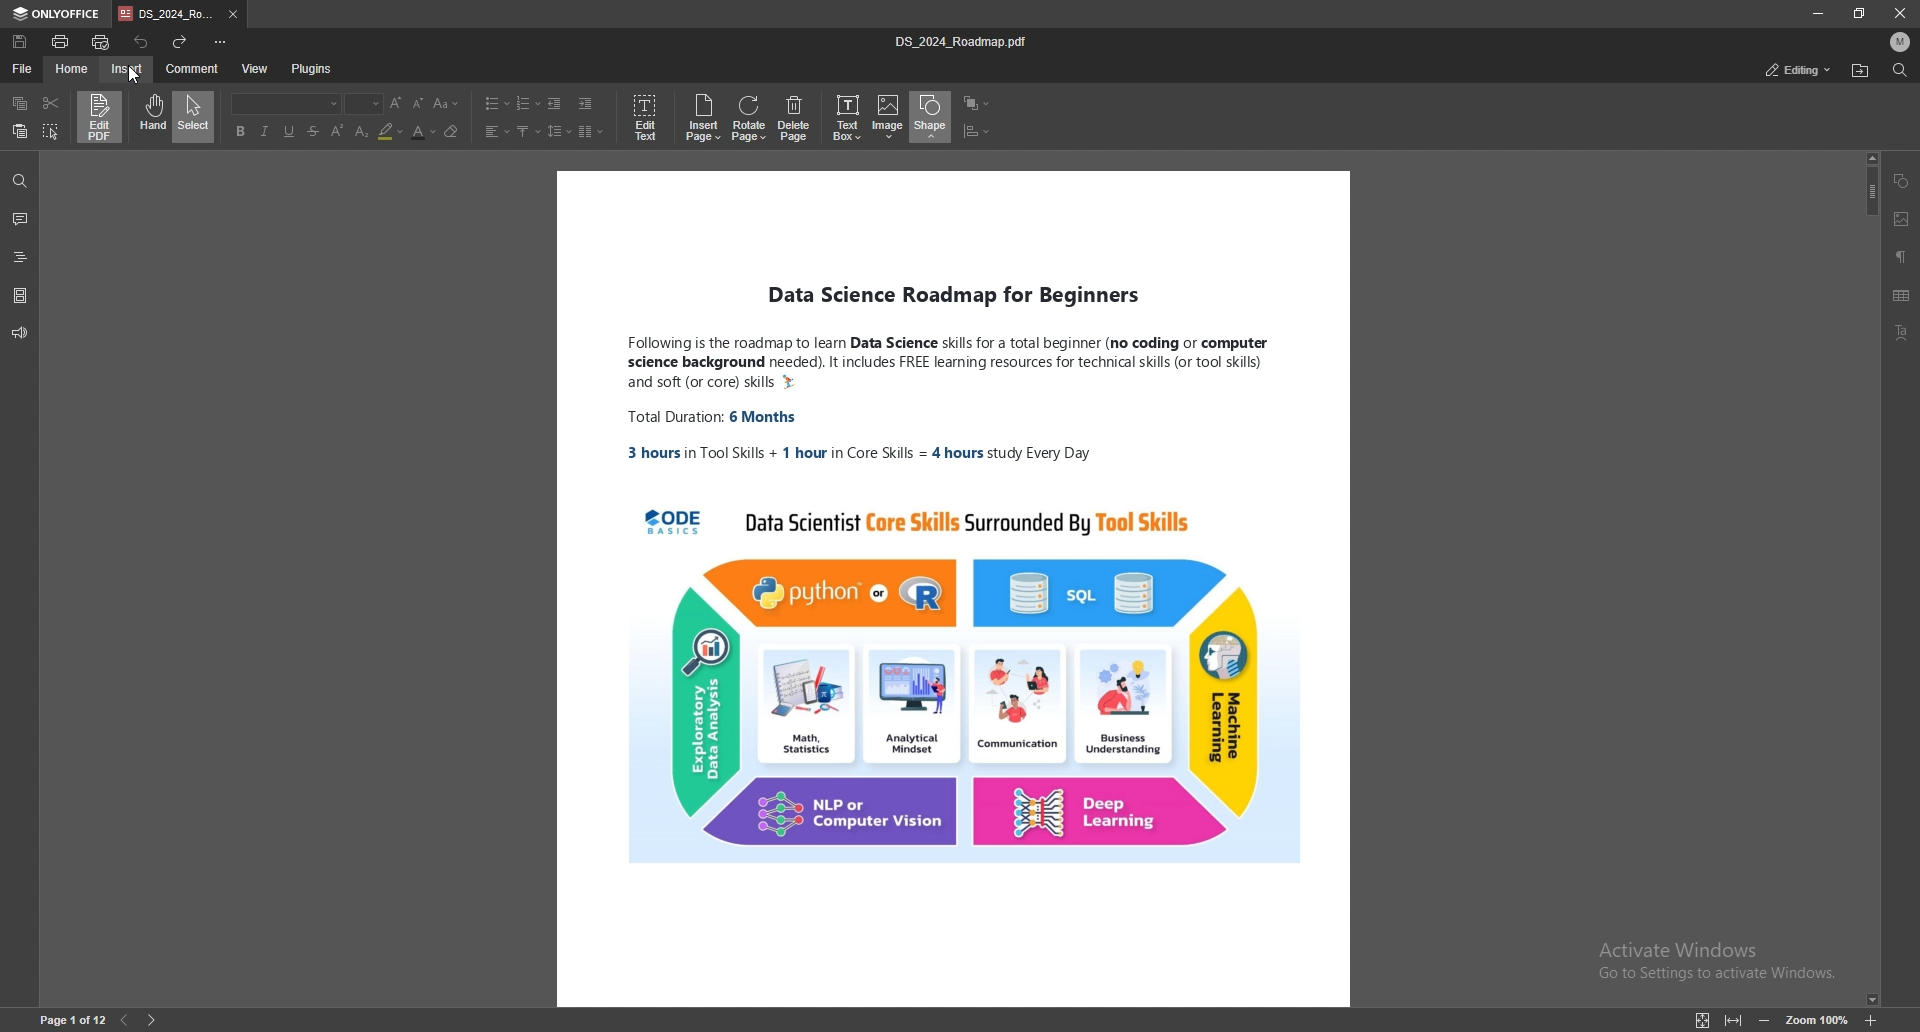 The height and width of the screenshot is (1032, 1920). Describe the element at coordinates (22, 103) in the screenshot. I see `copy` at that location.